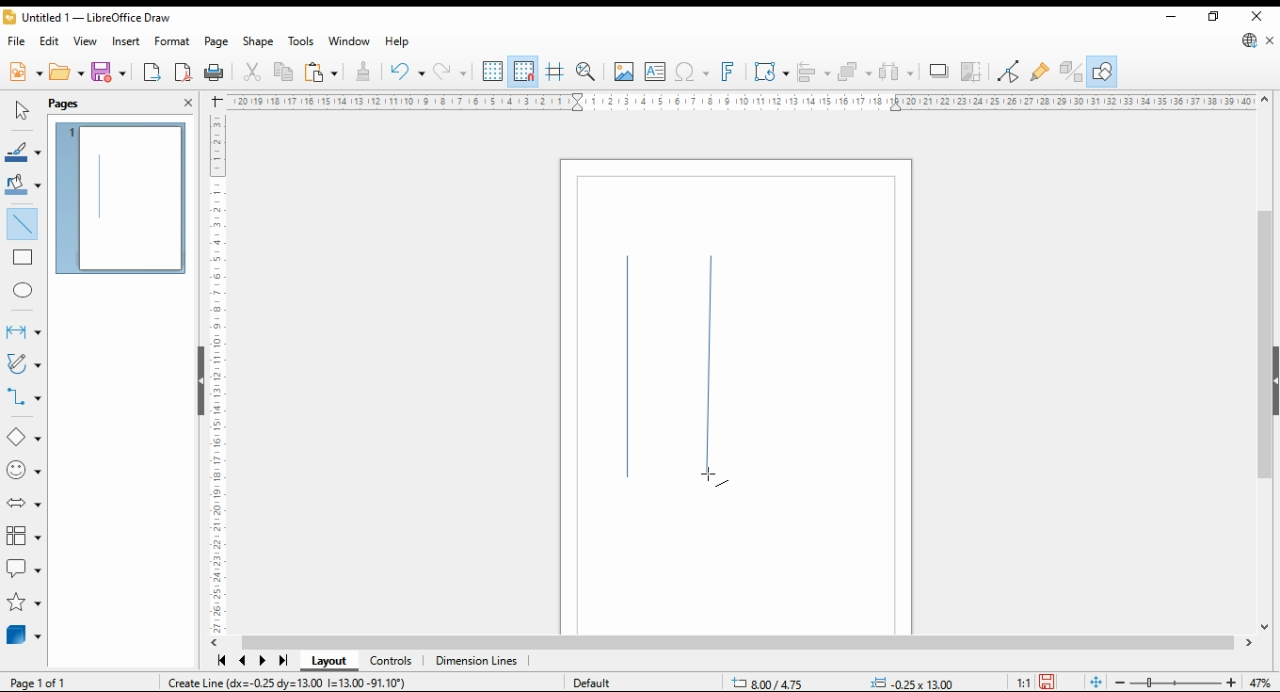 This screenshot has height=692, width=1280. What do you see at coordinates (712, 476) in the screenshot?
I see `mouse pointer` at bounding box center [712, 476].